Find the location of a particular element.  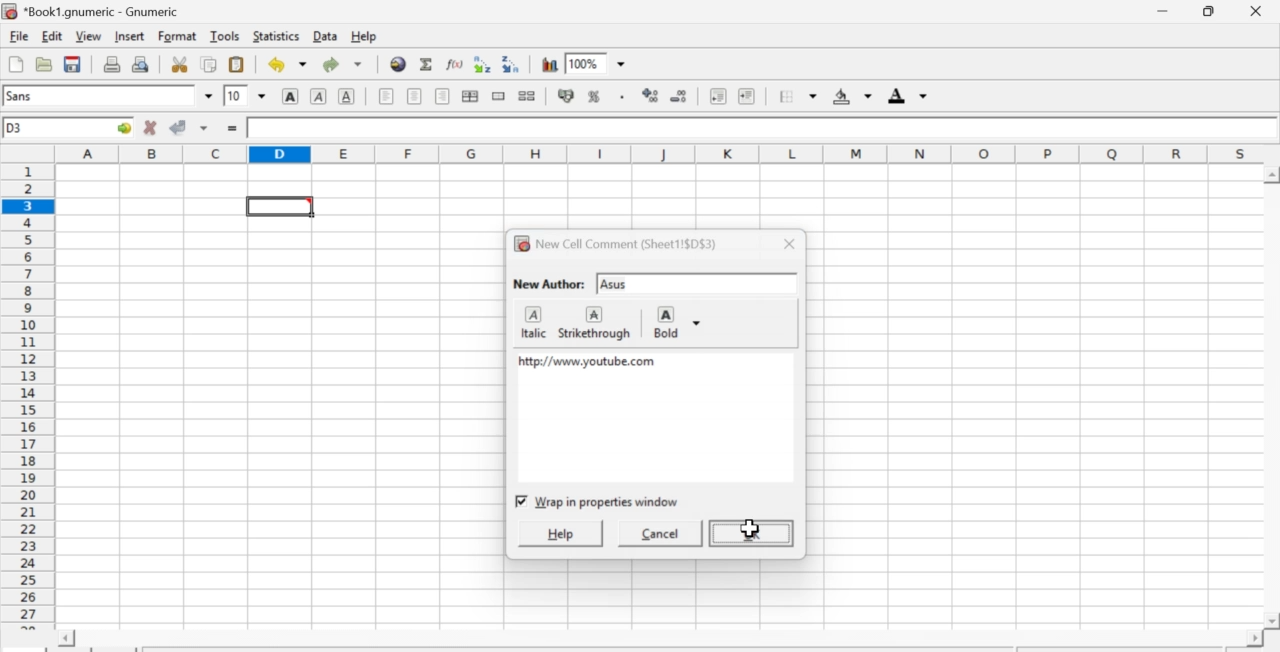

Close is located at coordinates (1257, 12).